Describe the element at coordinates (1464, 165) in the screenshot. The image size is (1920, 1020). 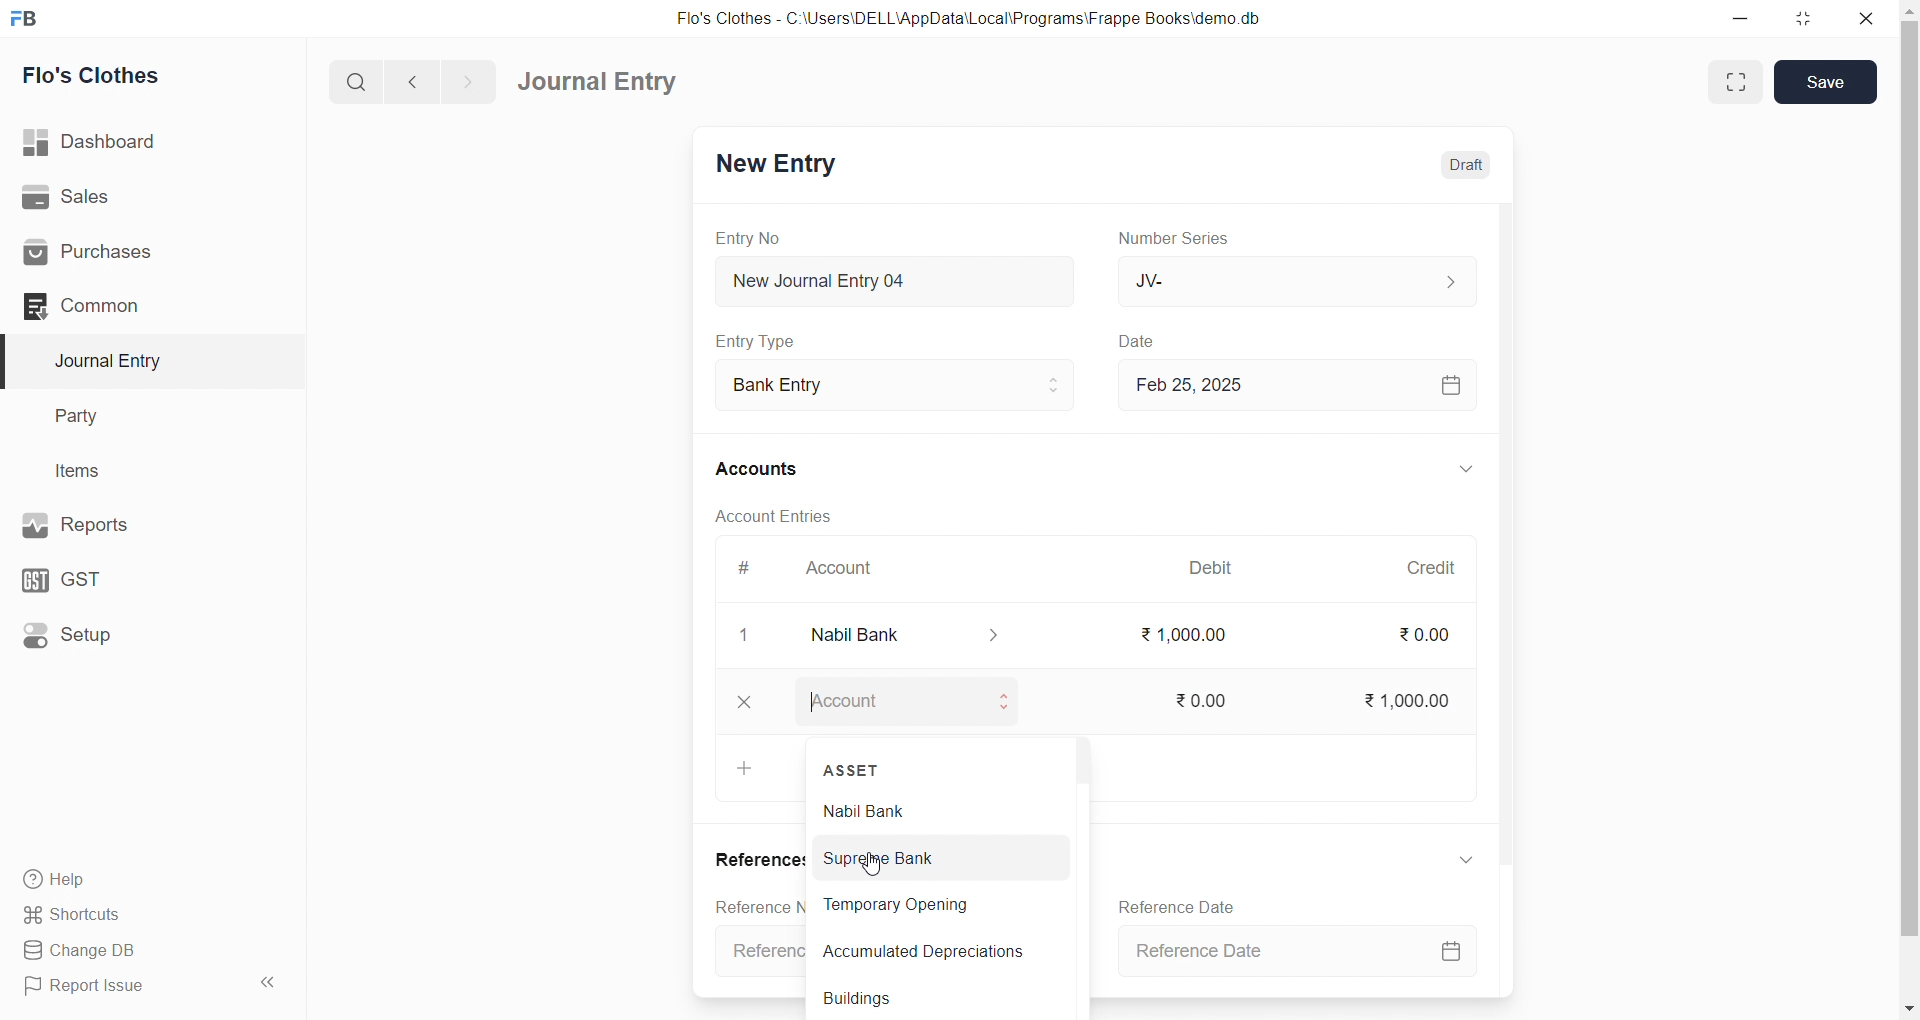
I see `Draft` at that location.